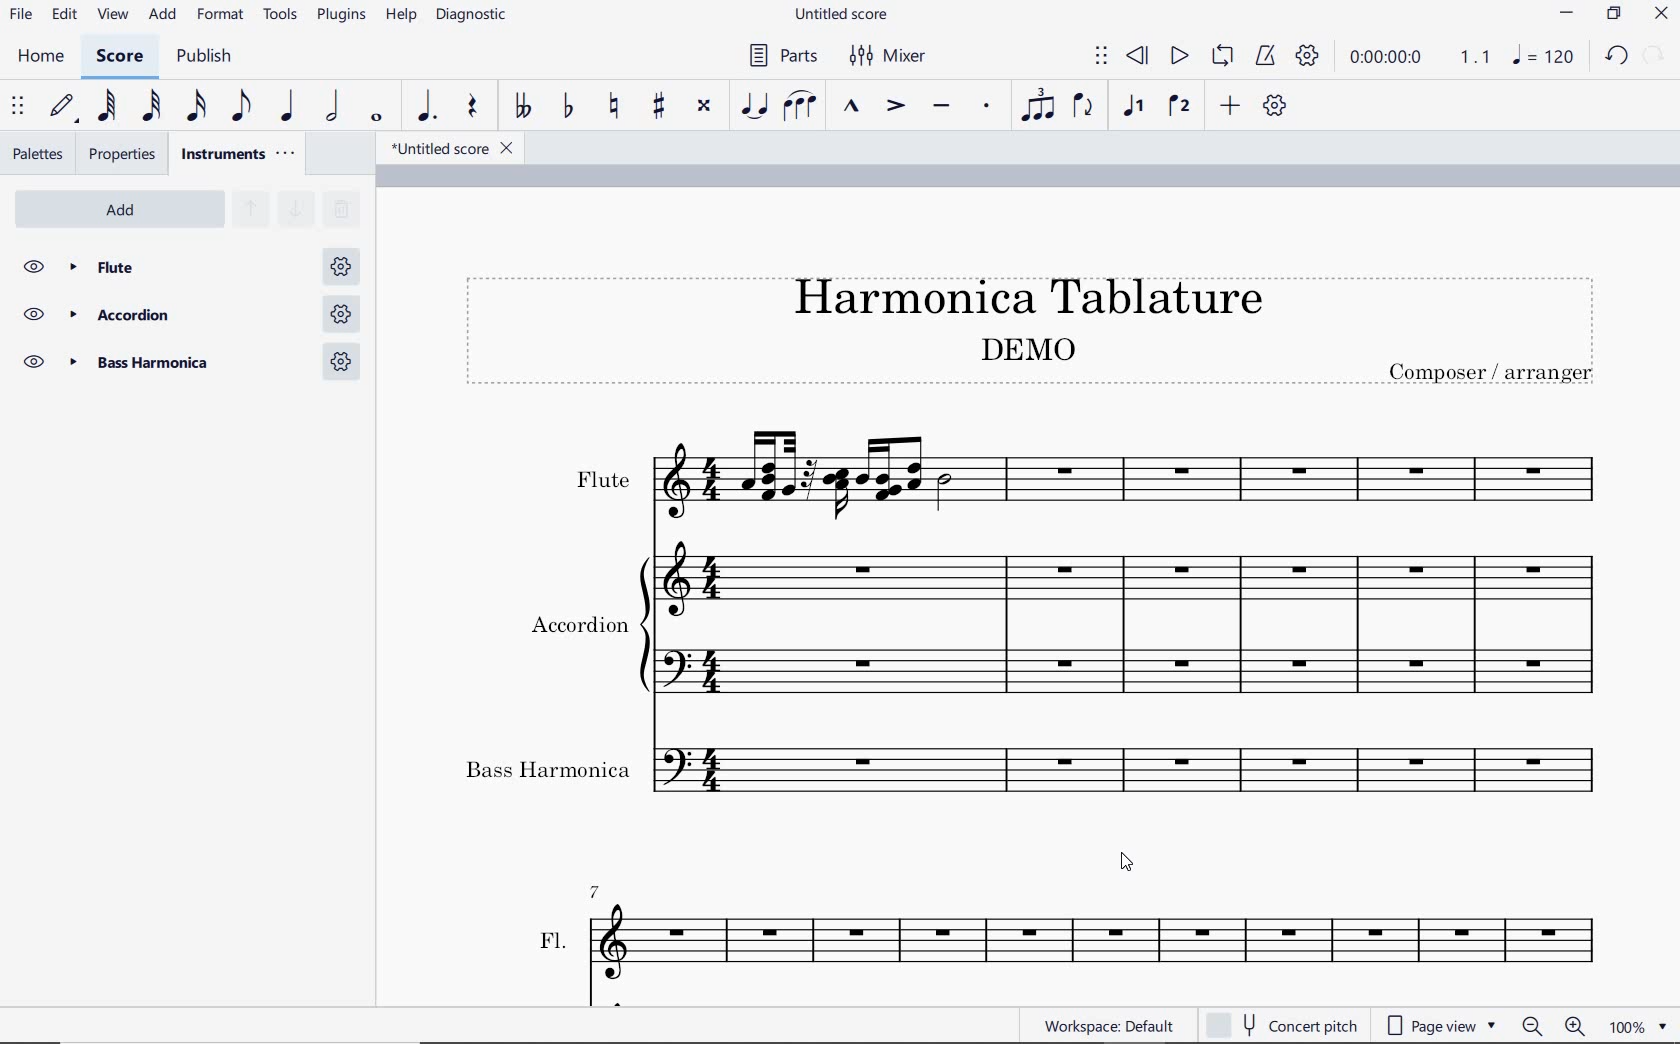 The image size is (1680, 1044). What do you see at coordinates (1442, 1027) in the screenshot?
I see `page view` at bounding box center [1442, 1027].